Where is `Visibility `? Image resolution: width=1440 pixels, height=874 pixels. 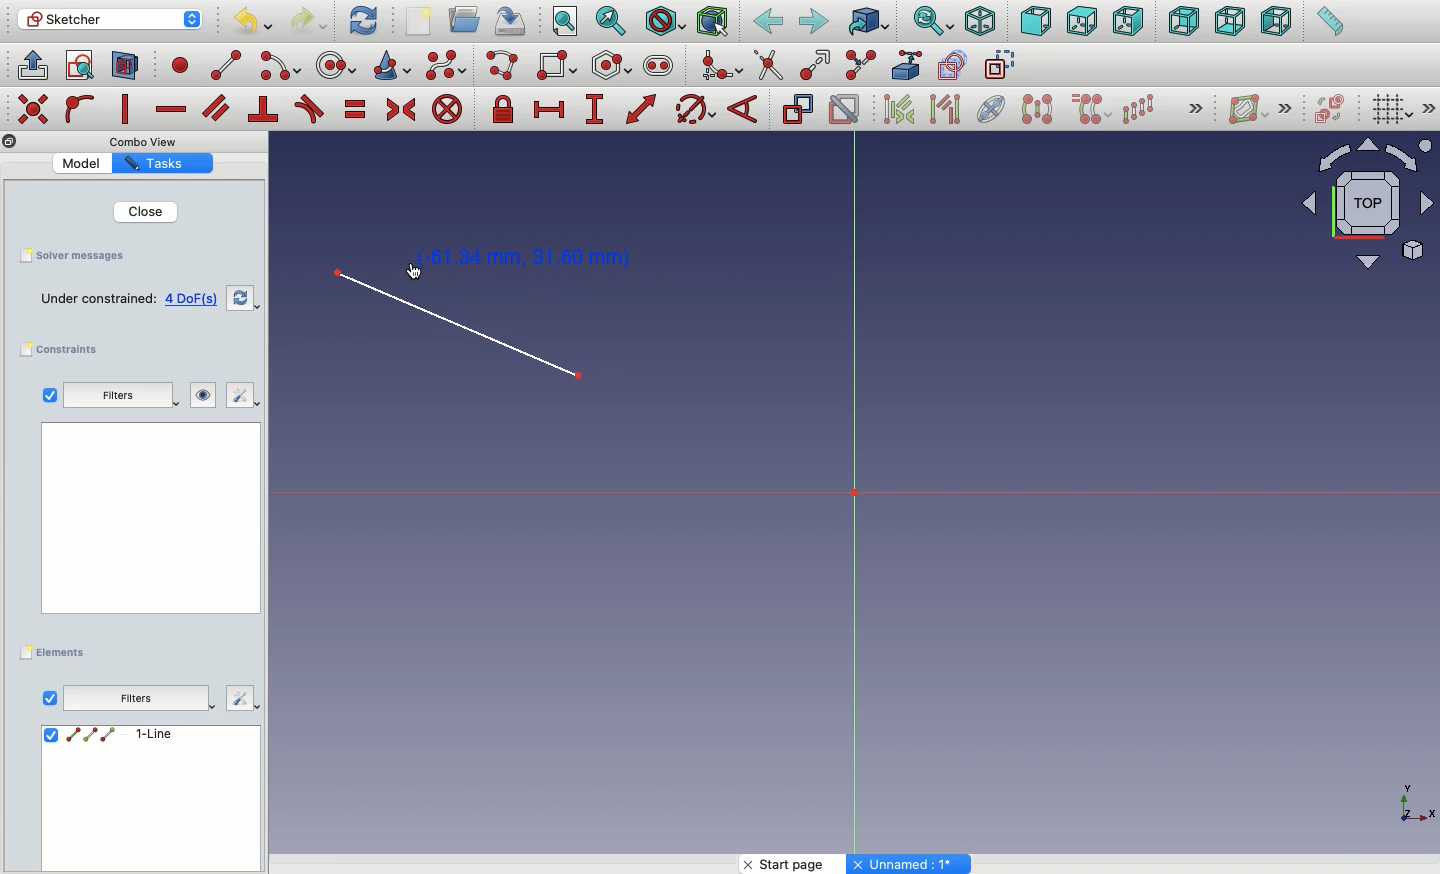
Visibility  is located at coordinates (193, 395).